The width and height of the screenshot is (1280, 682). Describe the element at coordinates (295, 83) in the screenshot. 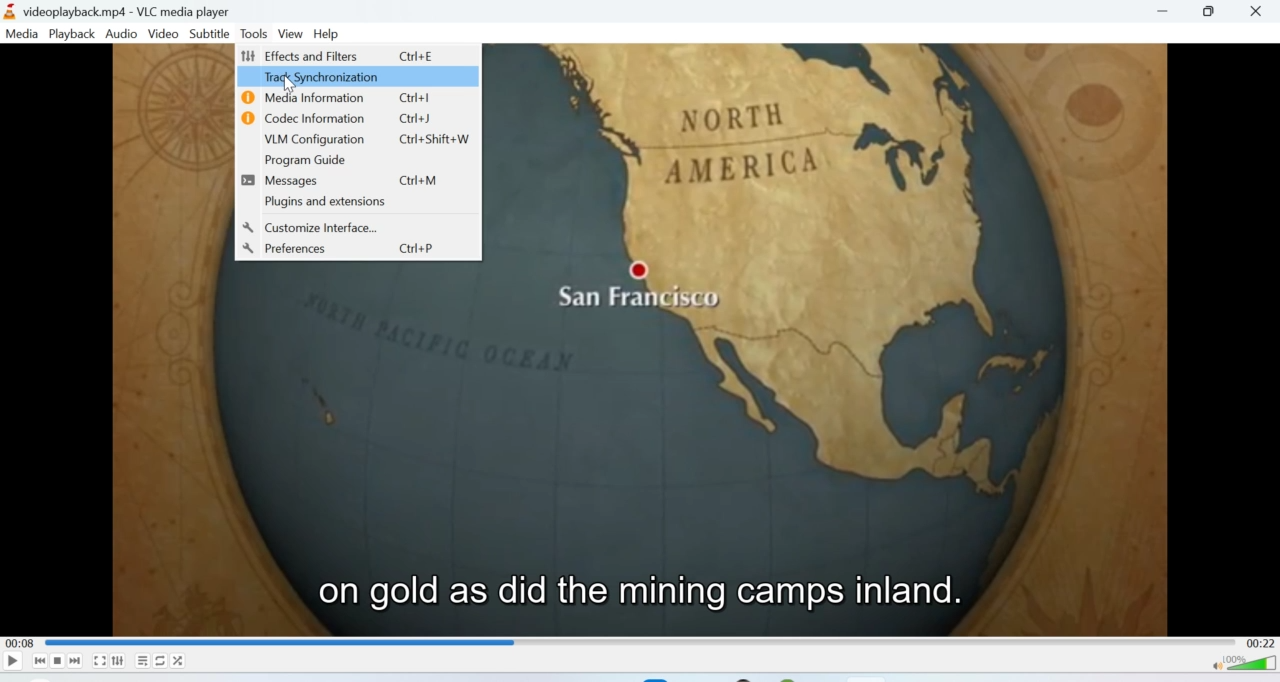

I see `Cursor on Track synchronization` at that location.